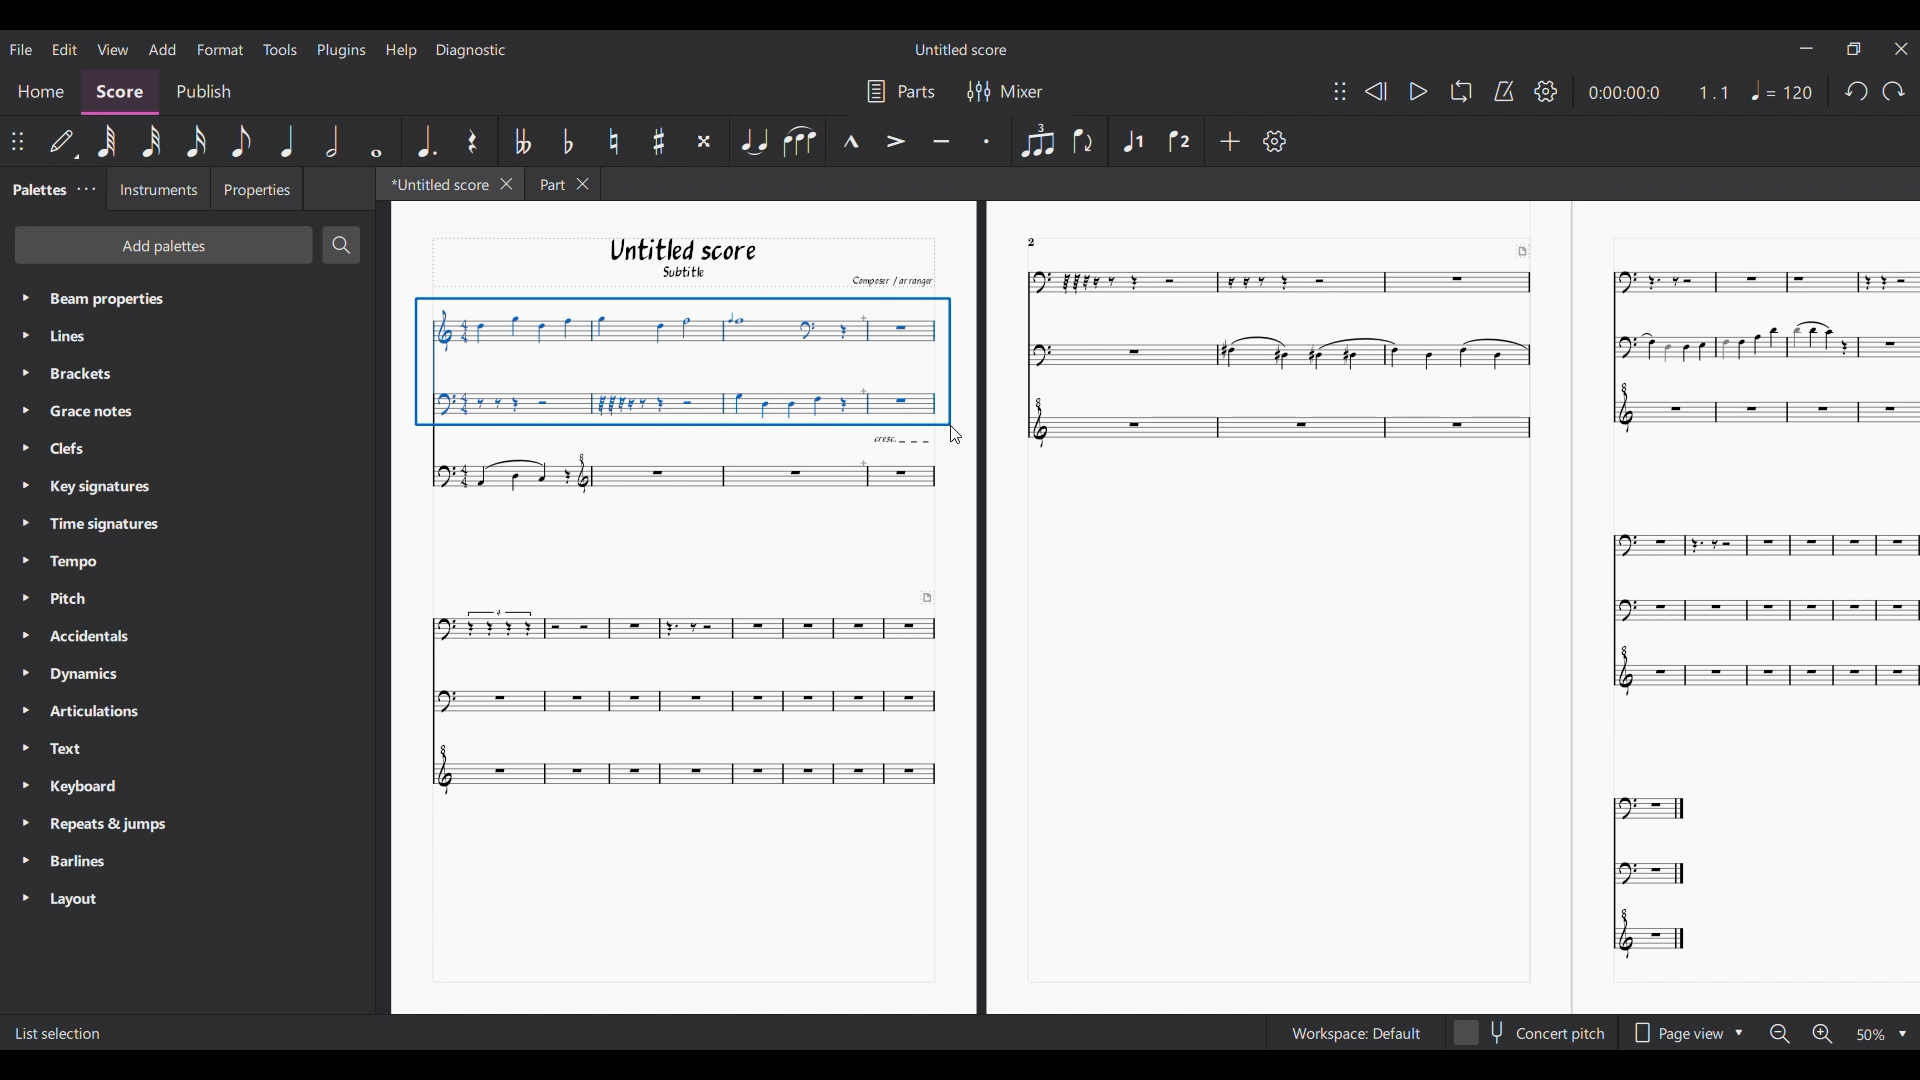 The height and width of the screenshot is (1080, 1920). I want to click on Play, so click(1418, 92).